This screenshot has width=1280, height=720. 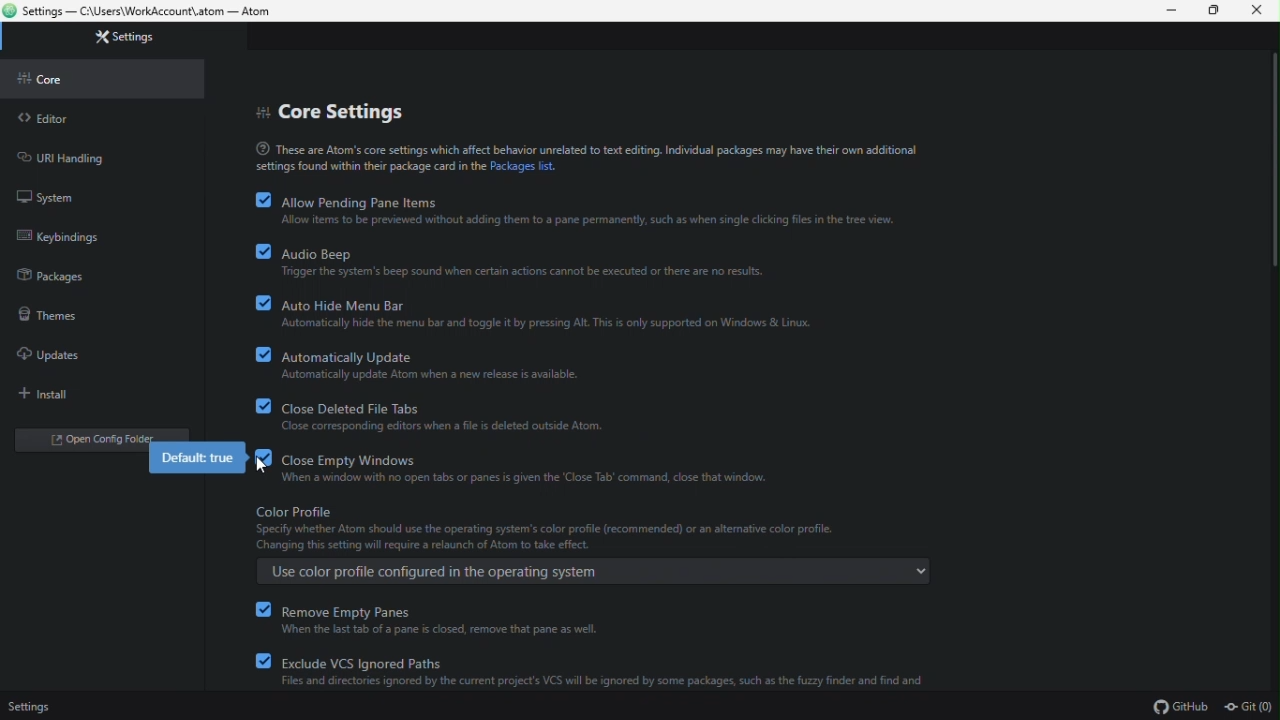 What do you see at coordinates (333, 114) in the screenshot?
I see `core settings` at bounding box center [333, 114].